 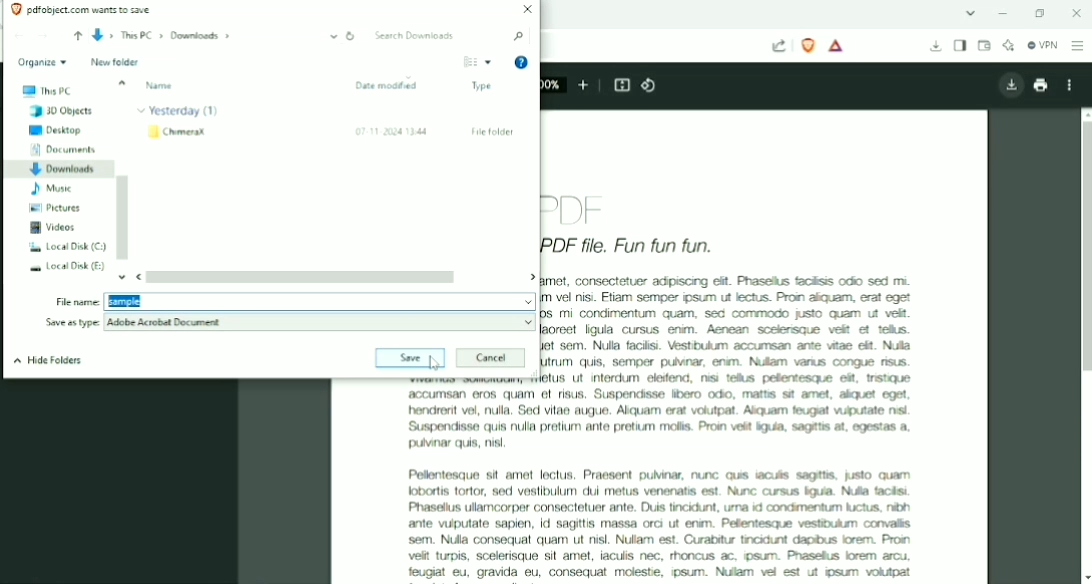 I want to click on Yesterday, so click(x=180, y=111).